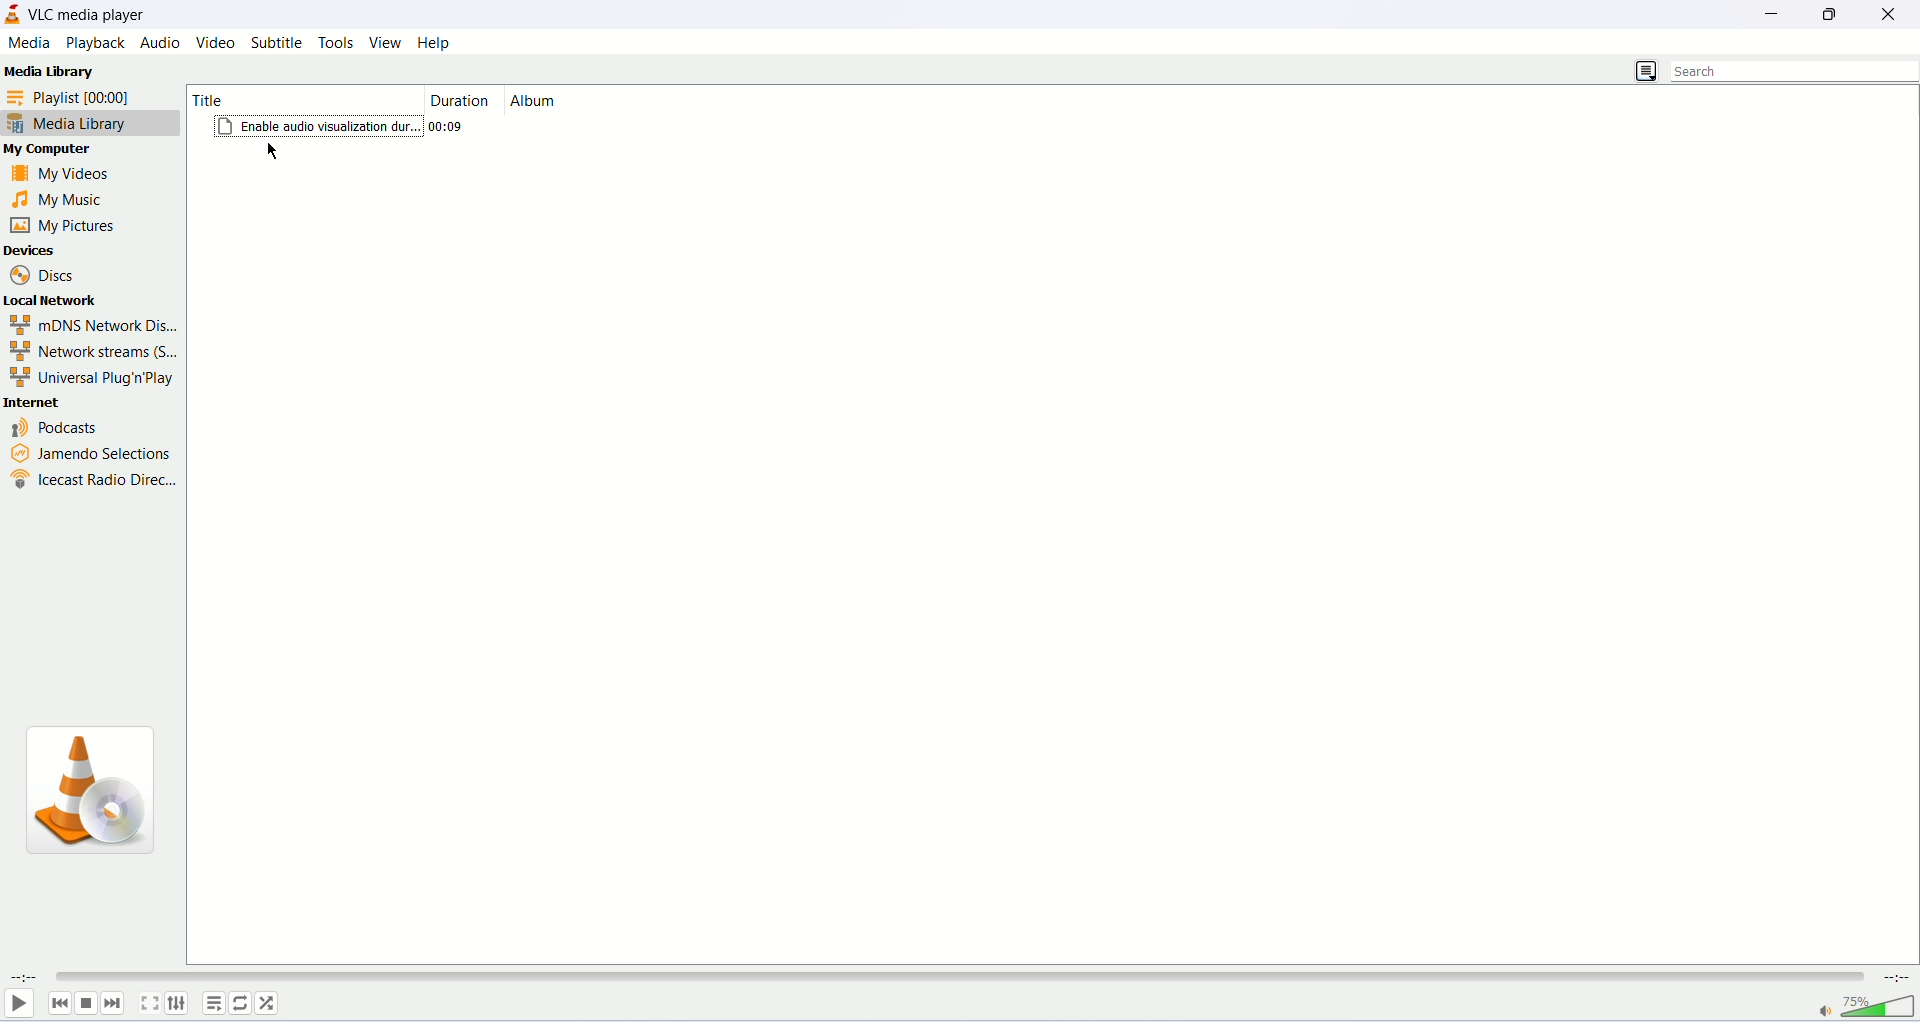 The image size is (1920, 1022). Describe the element at coordinates (77, 172) in the screenshot. I see `my videos` at that location.